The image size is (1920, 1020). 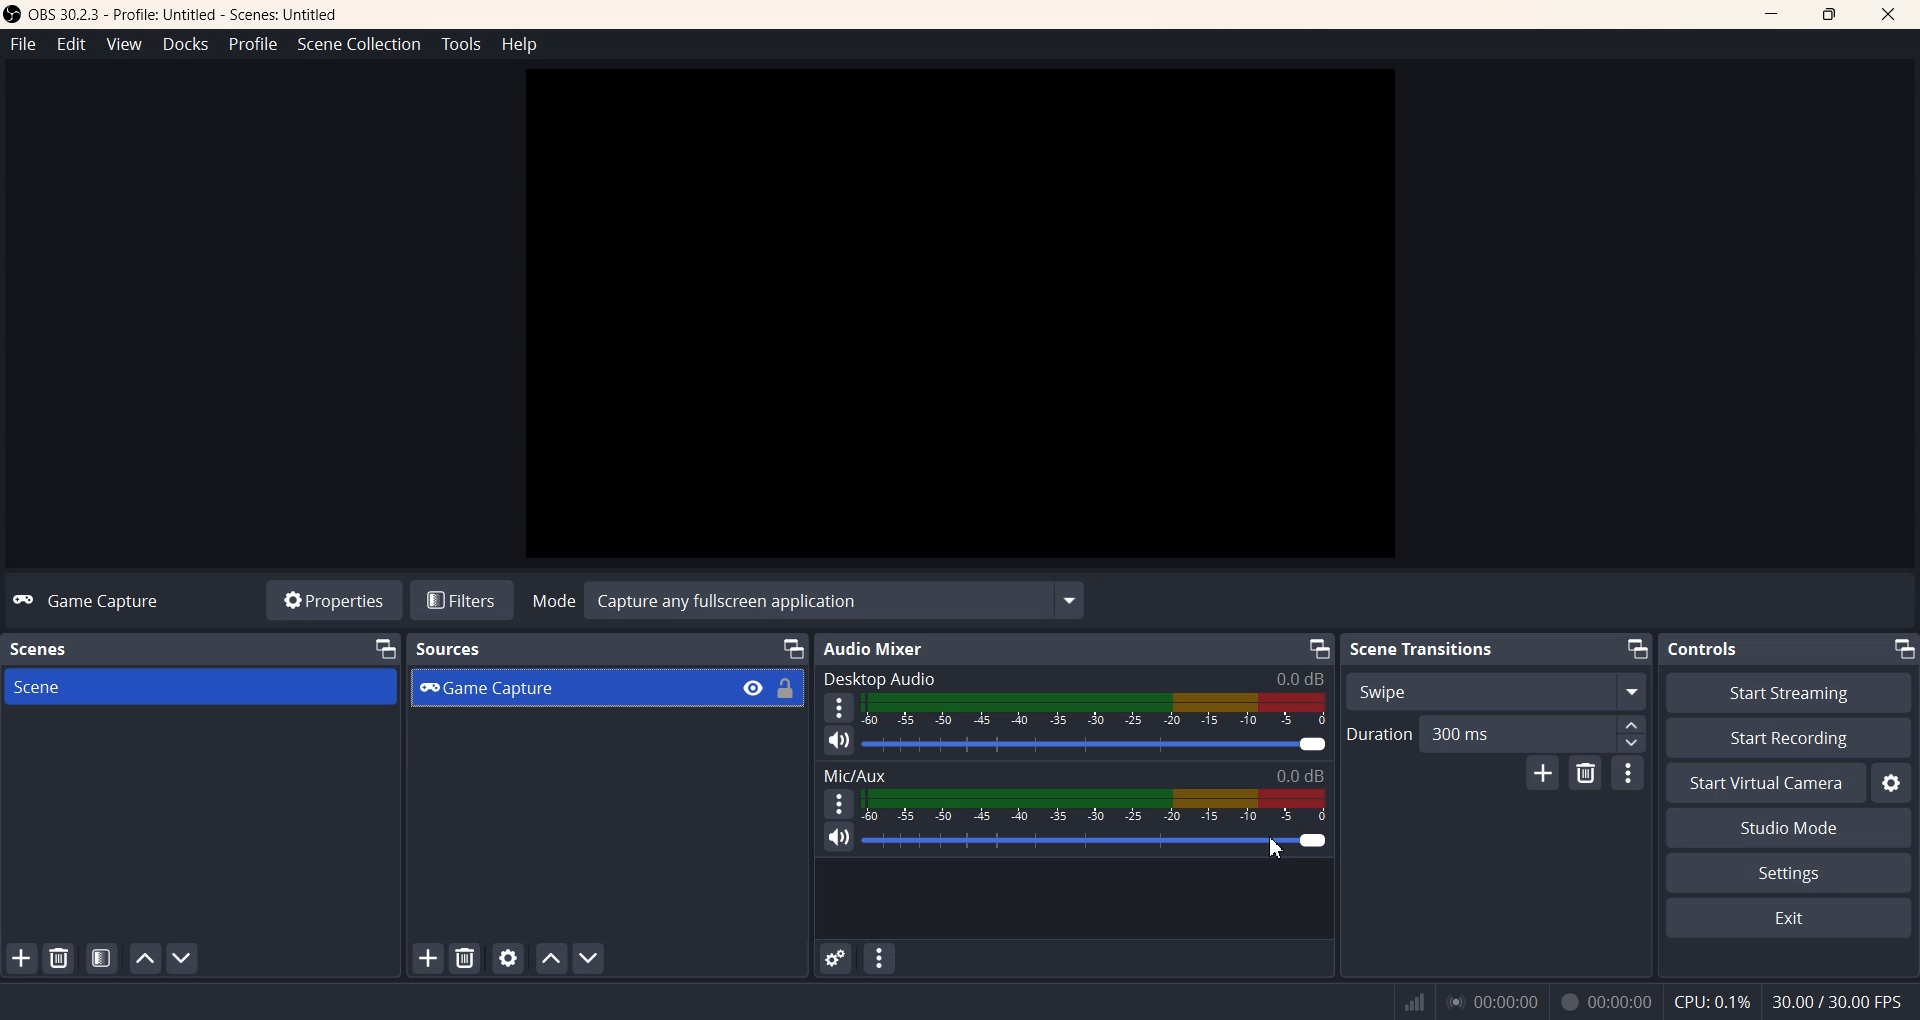 I want to click on Text, so click(x=1074, y=775).